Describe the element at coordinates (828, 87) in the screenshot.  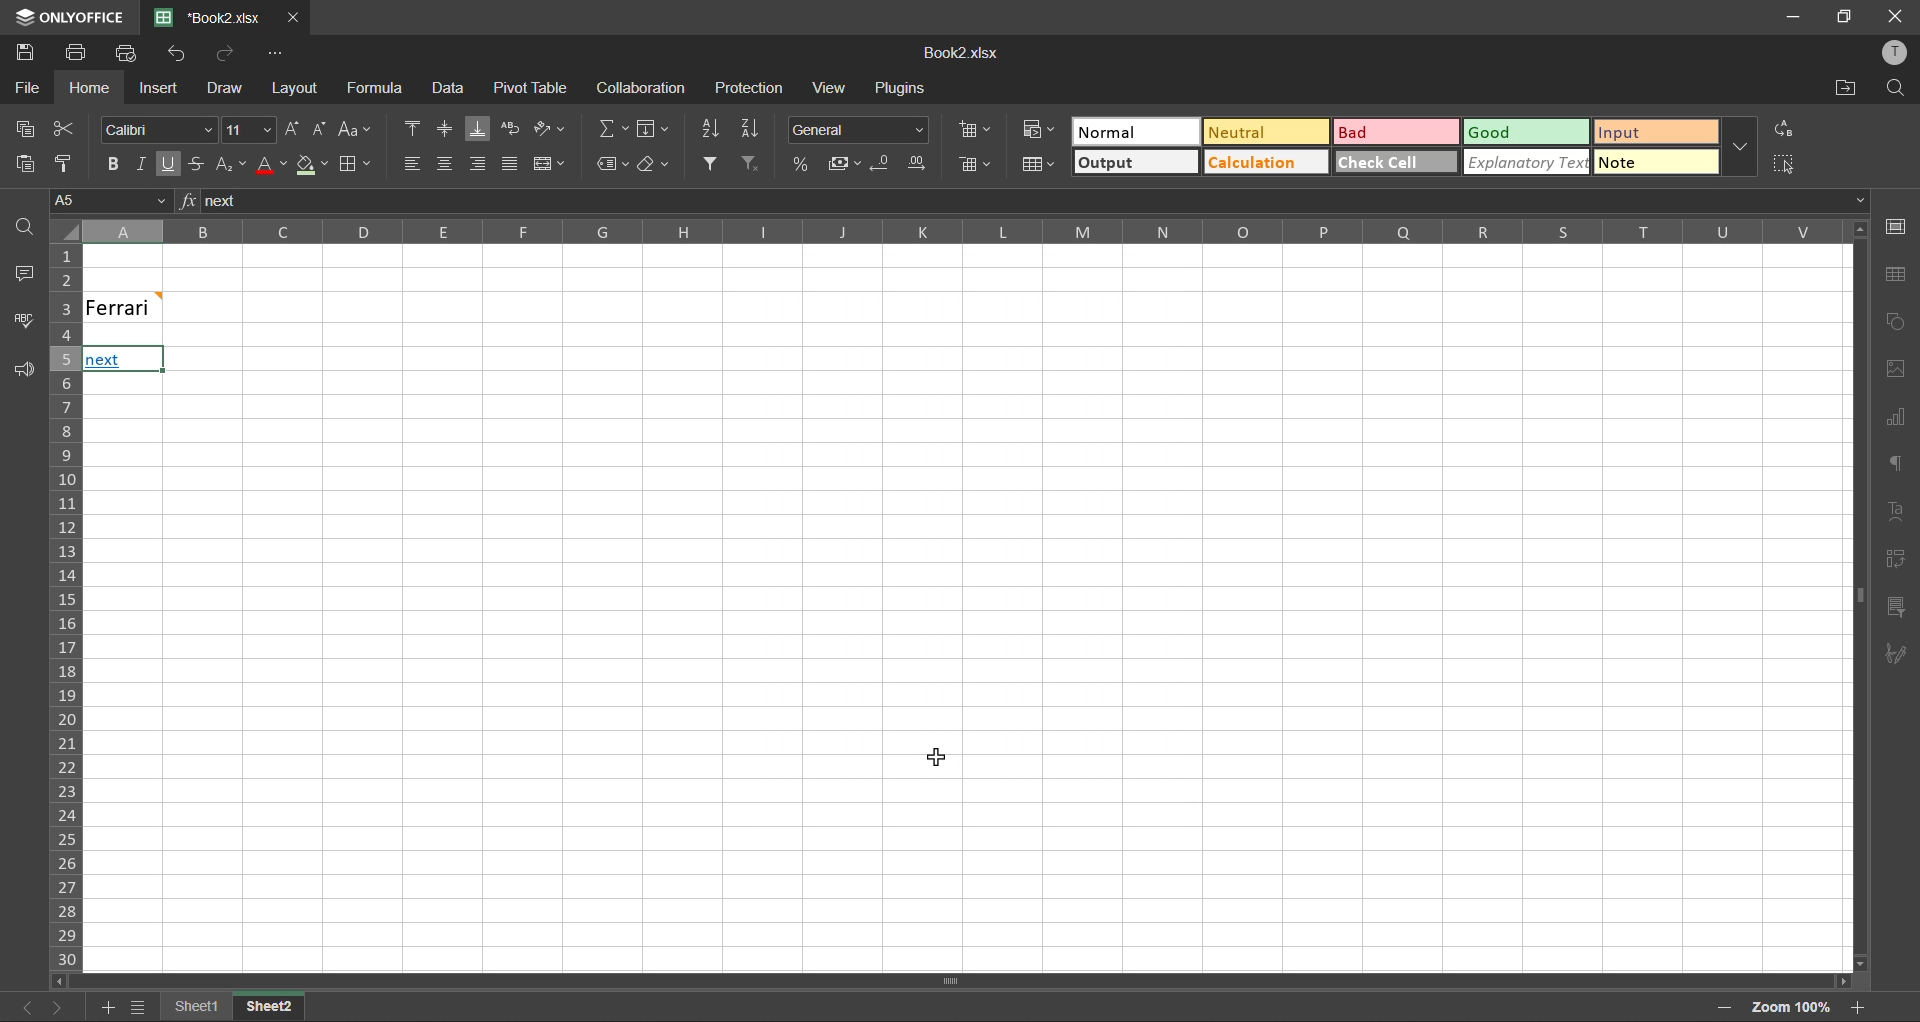
I see `view` at that location.